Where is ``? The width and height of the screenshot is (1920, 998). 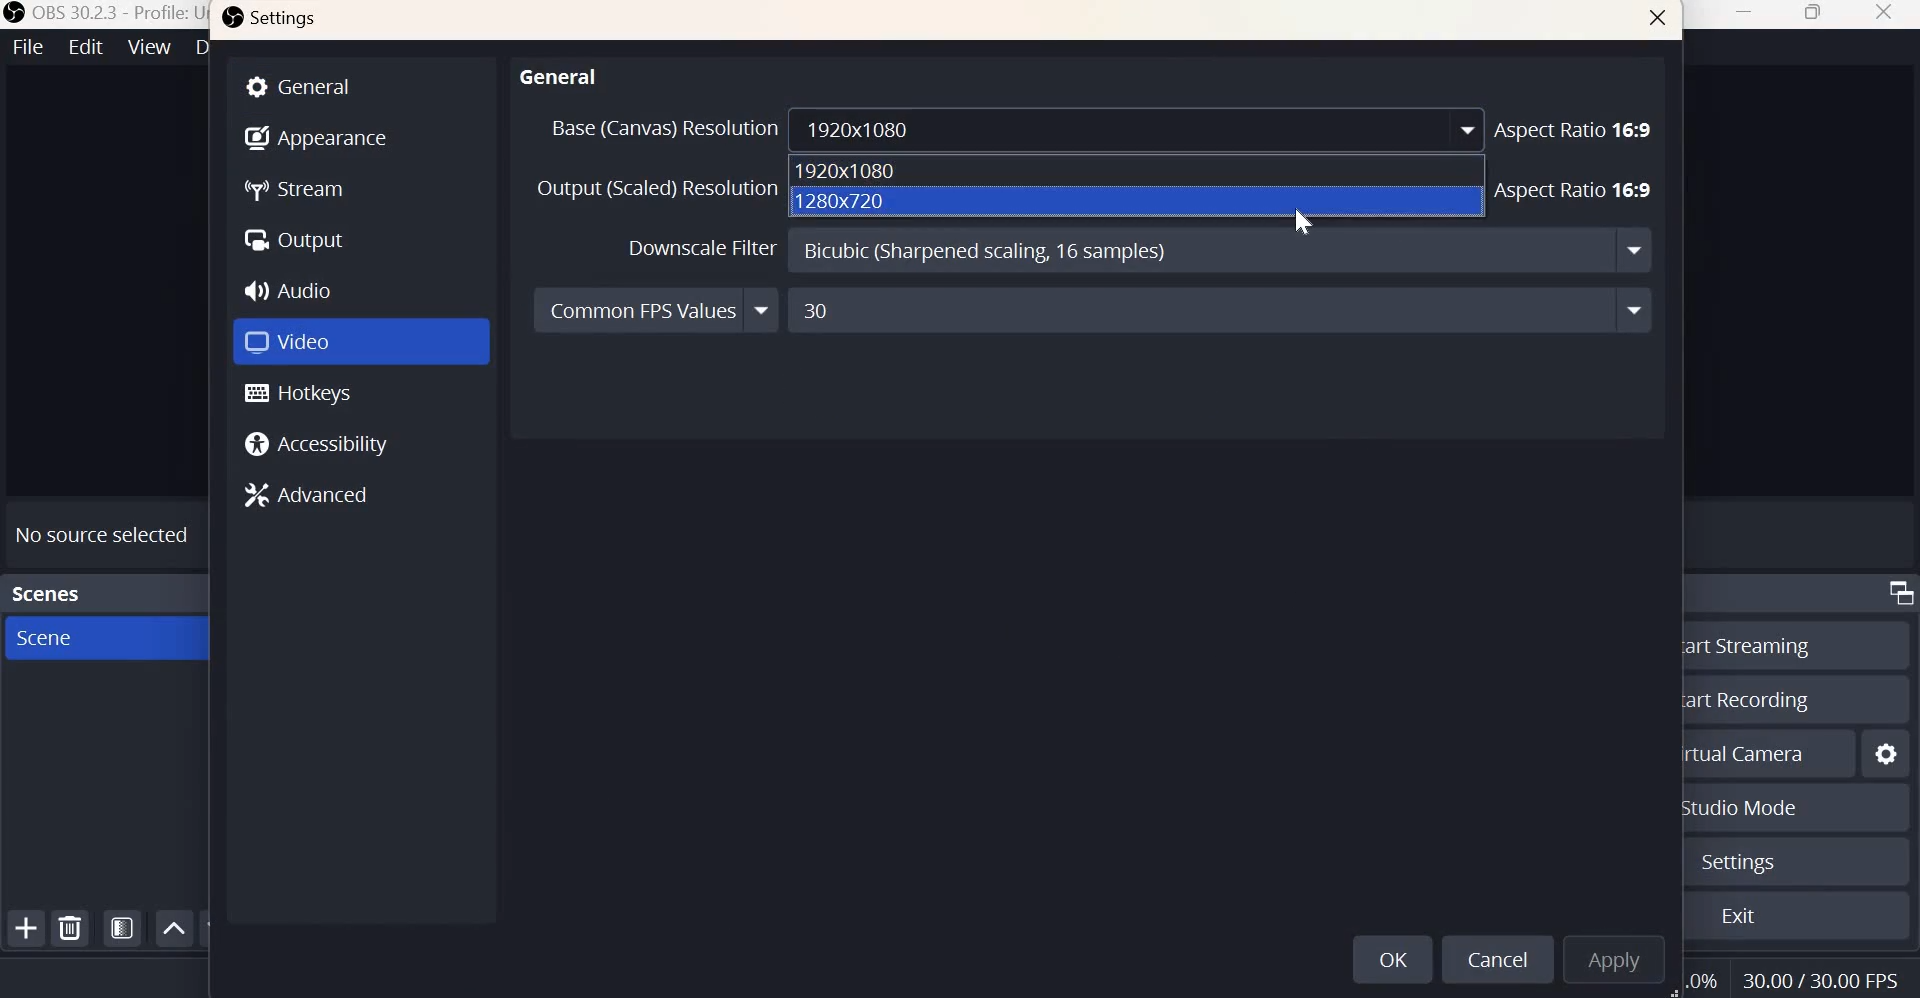  is located at coordinates (1220, 310).